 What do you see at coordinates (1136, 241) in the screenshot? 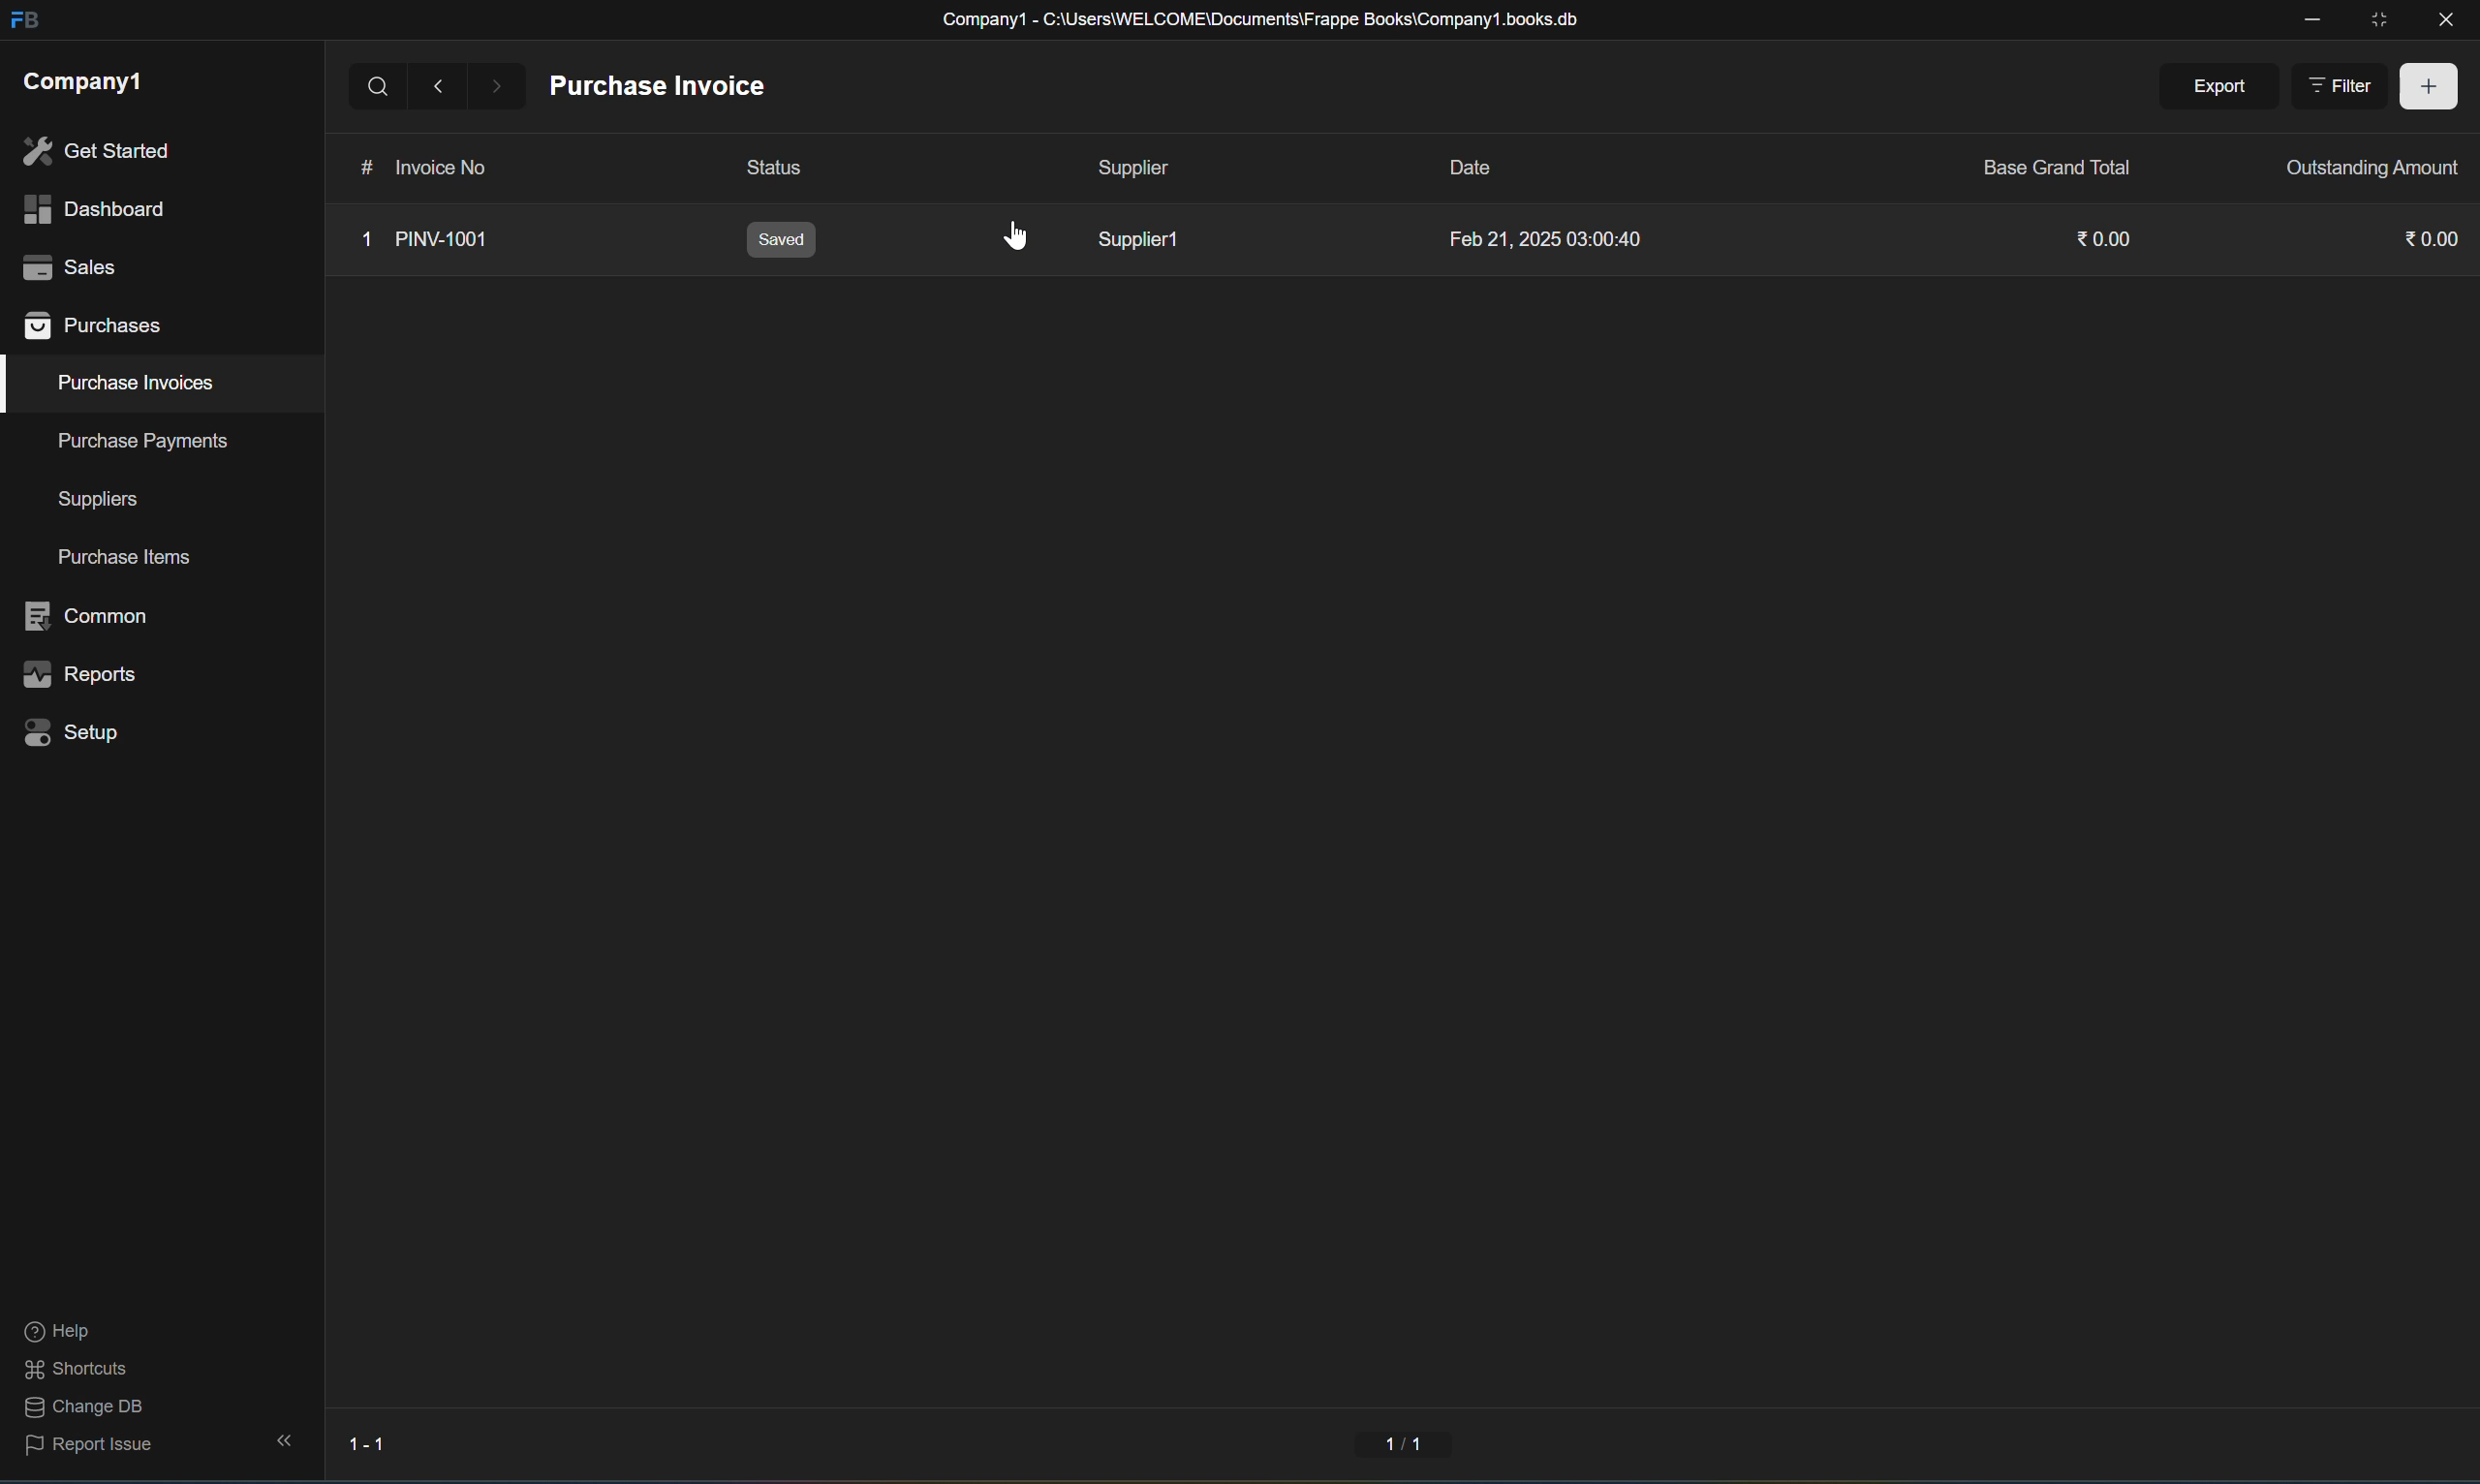
I see `supplier1` at bounding box center [1136, 241].